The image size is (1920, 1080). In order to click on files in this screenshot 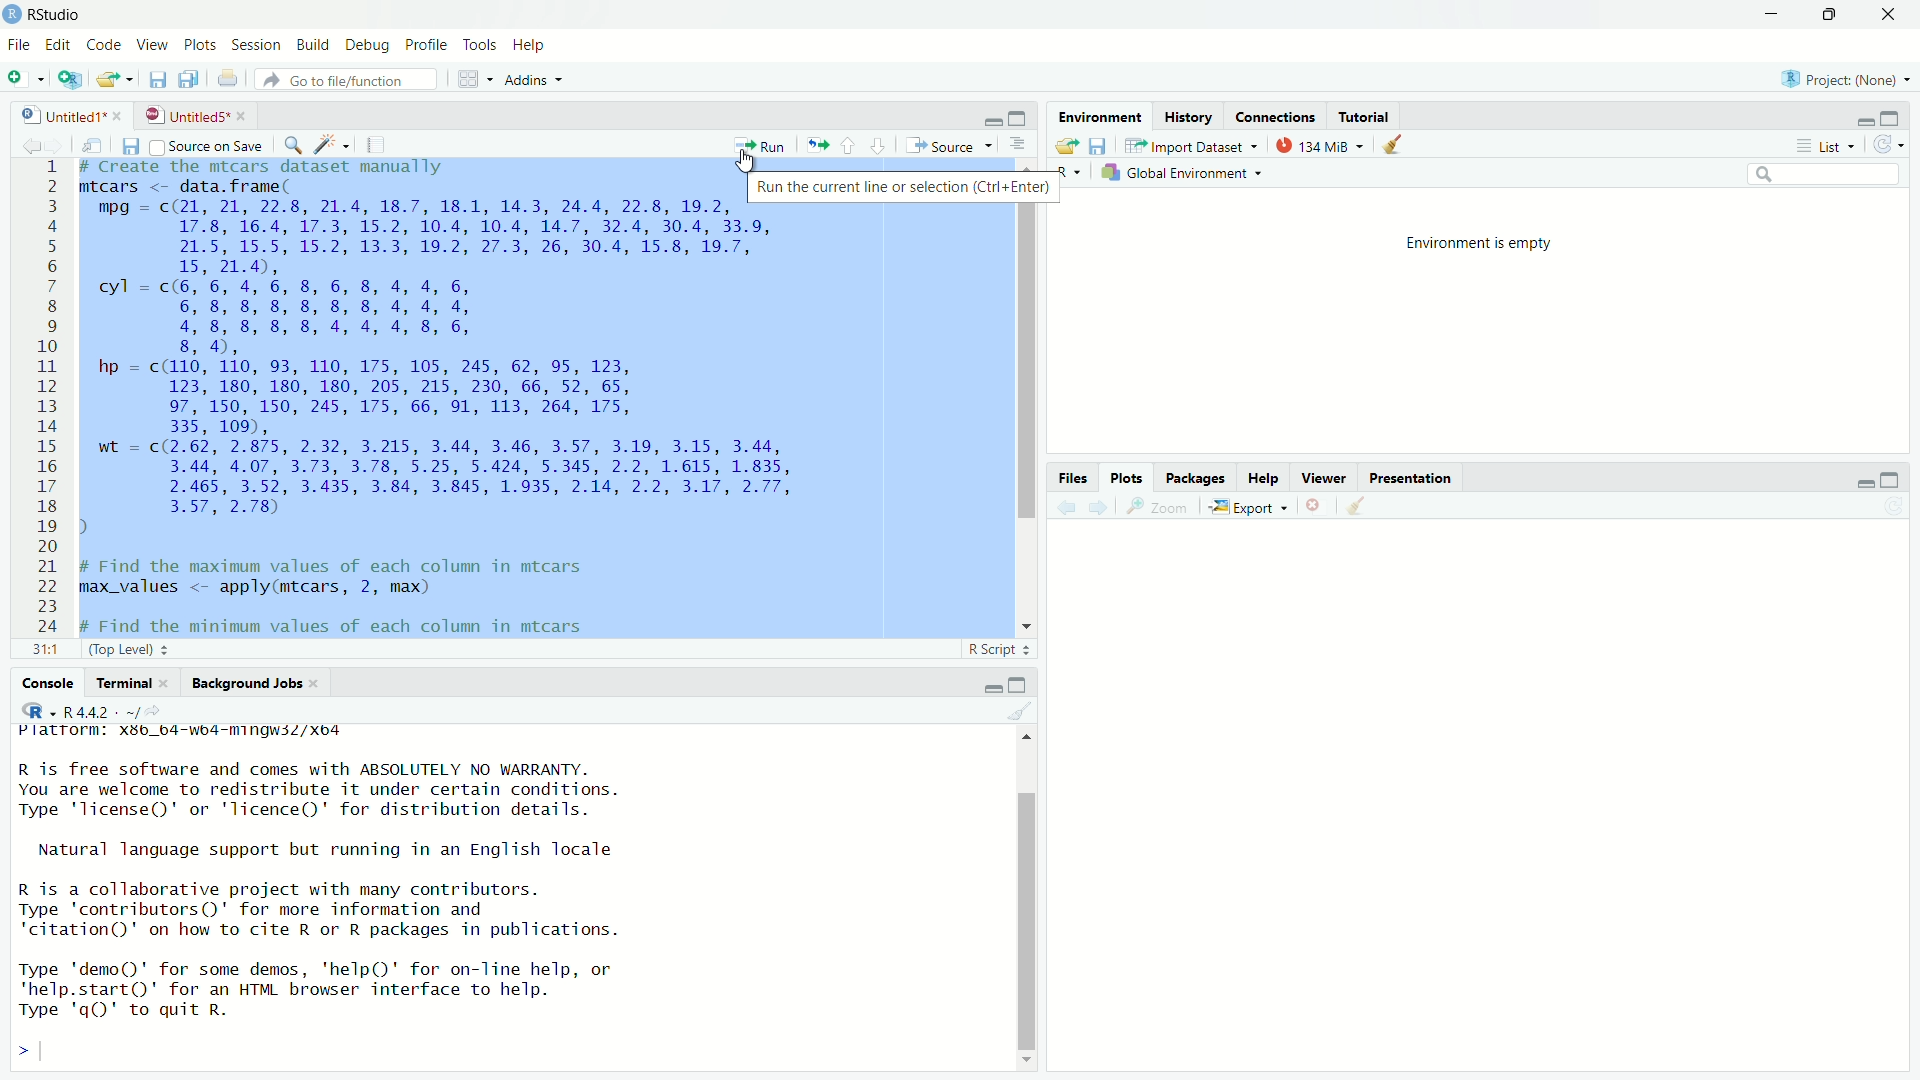, I will do `click(136, 148)`.